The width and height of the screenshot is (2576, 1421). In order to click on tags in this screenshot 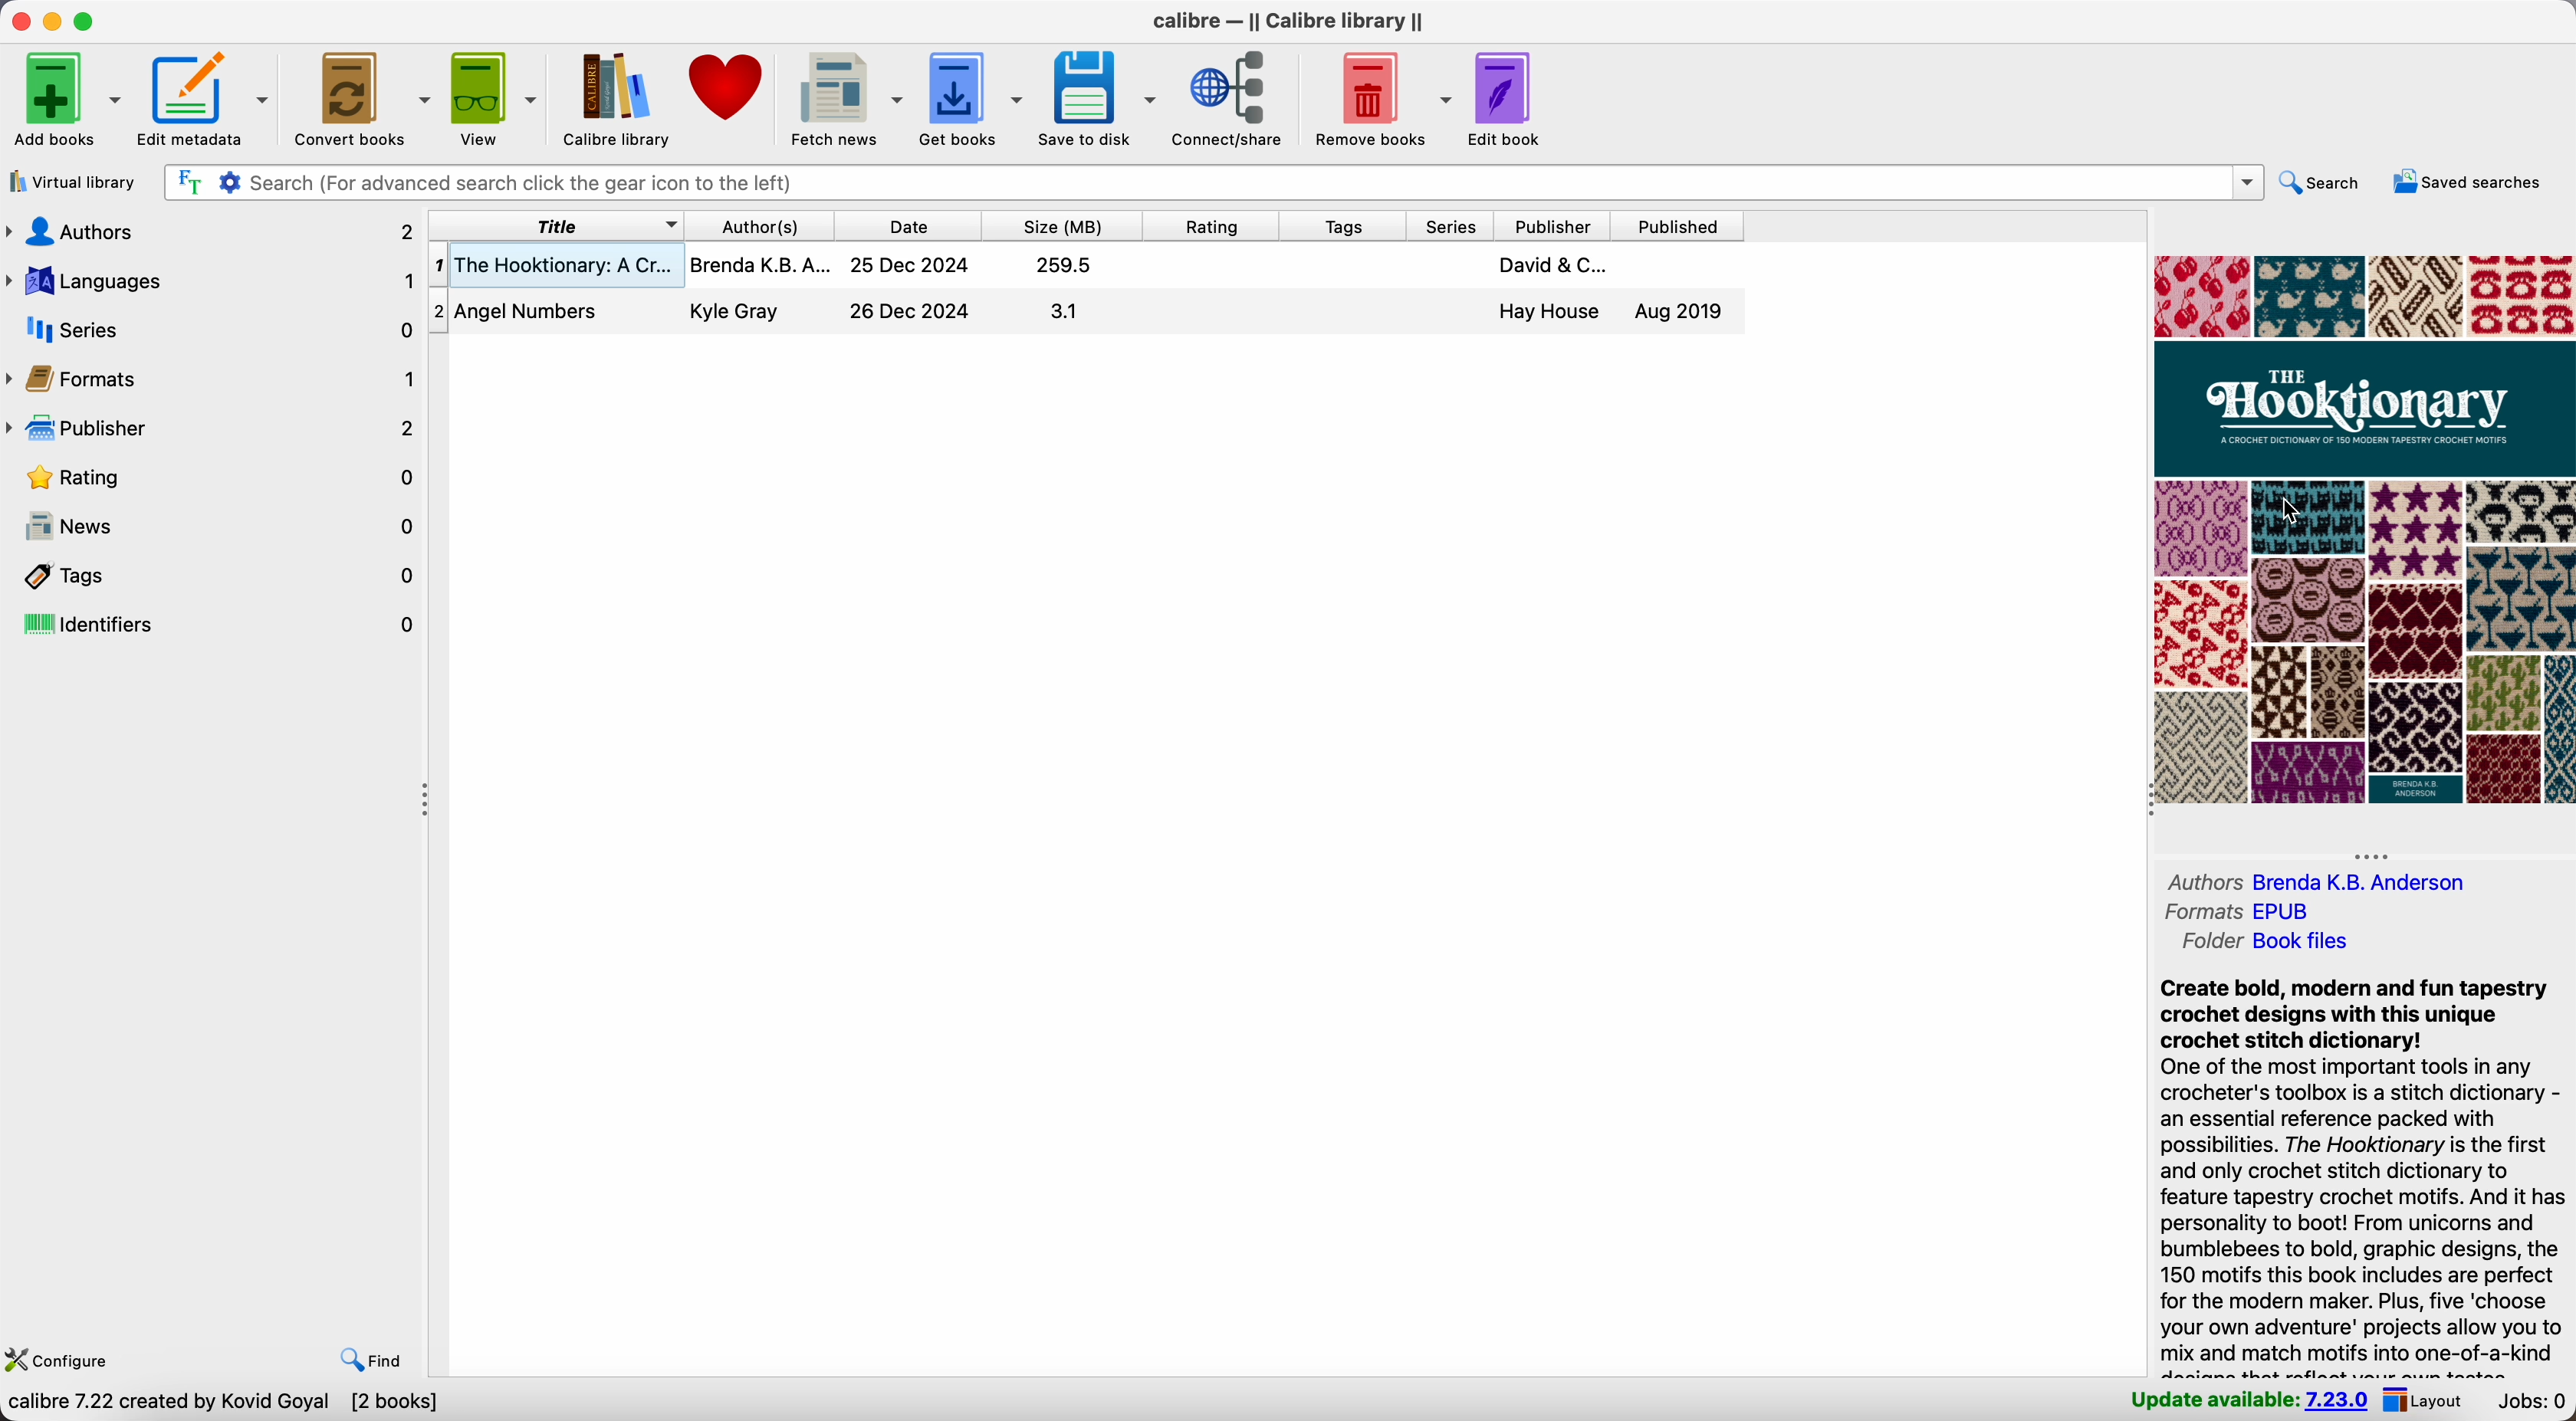, I will do `click(213, 575)`.